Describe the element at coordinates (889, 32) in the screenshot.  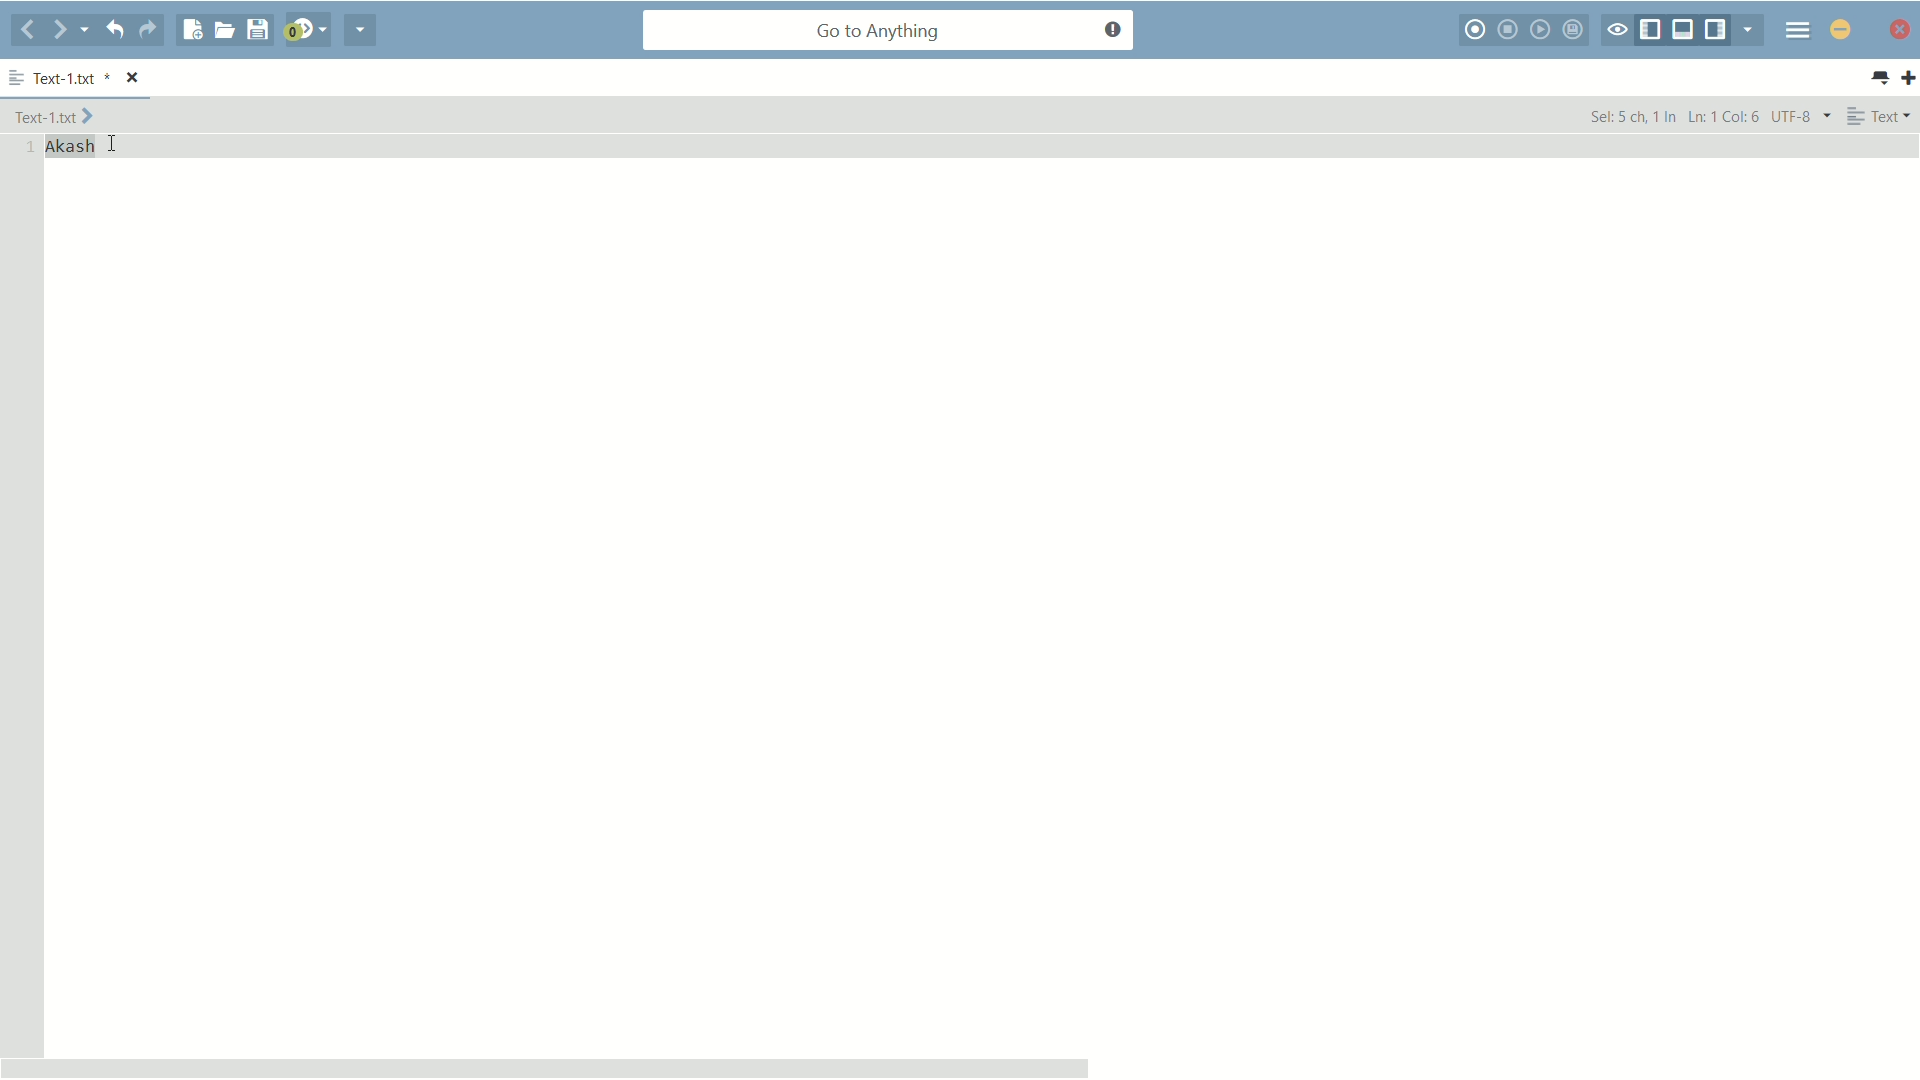
I see `go to anything search bar` at that location.